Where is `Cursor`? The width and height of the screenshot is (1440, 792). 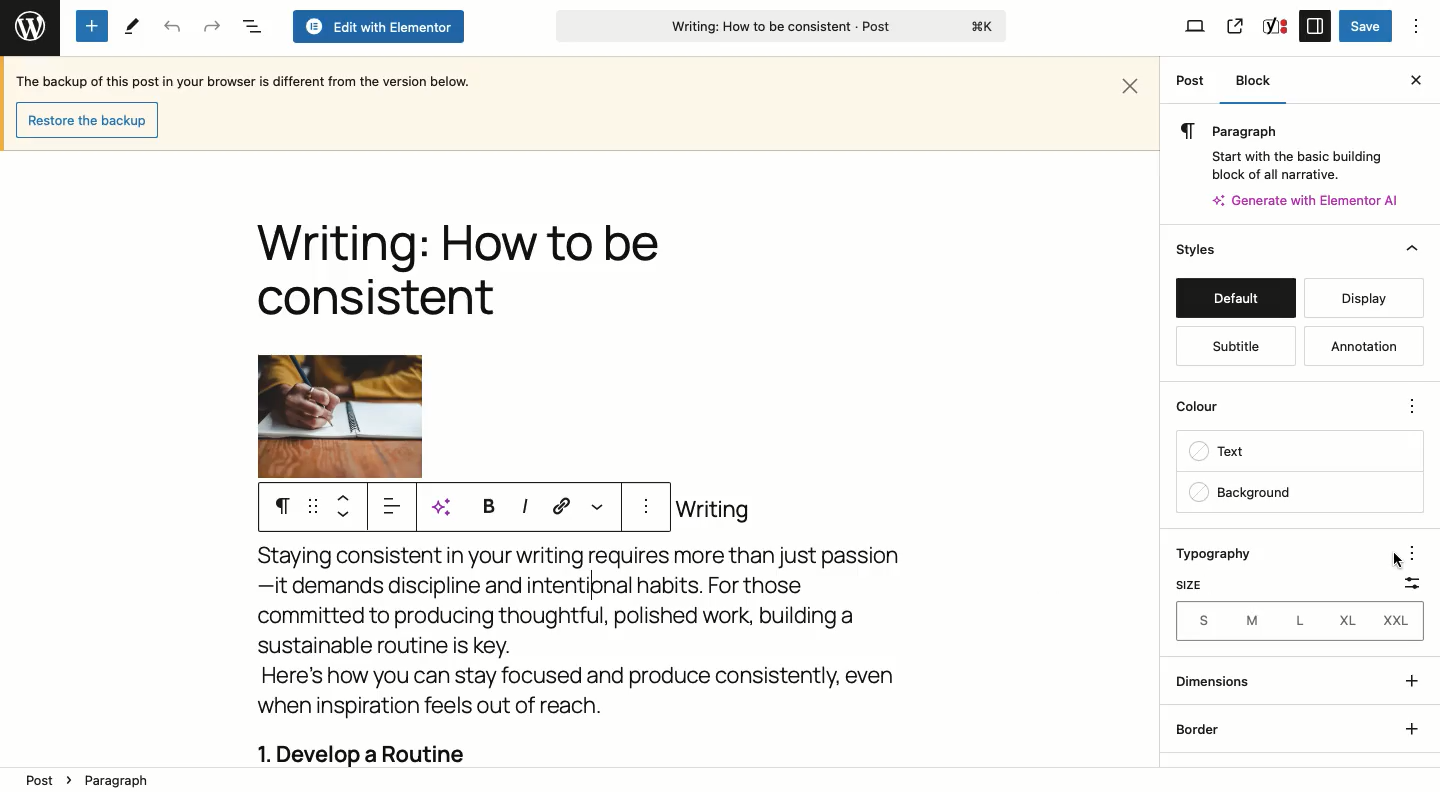 Cursor is located at coordinates (1396, 557).